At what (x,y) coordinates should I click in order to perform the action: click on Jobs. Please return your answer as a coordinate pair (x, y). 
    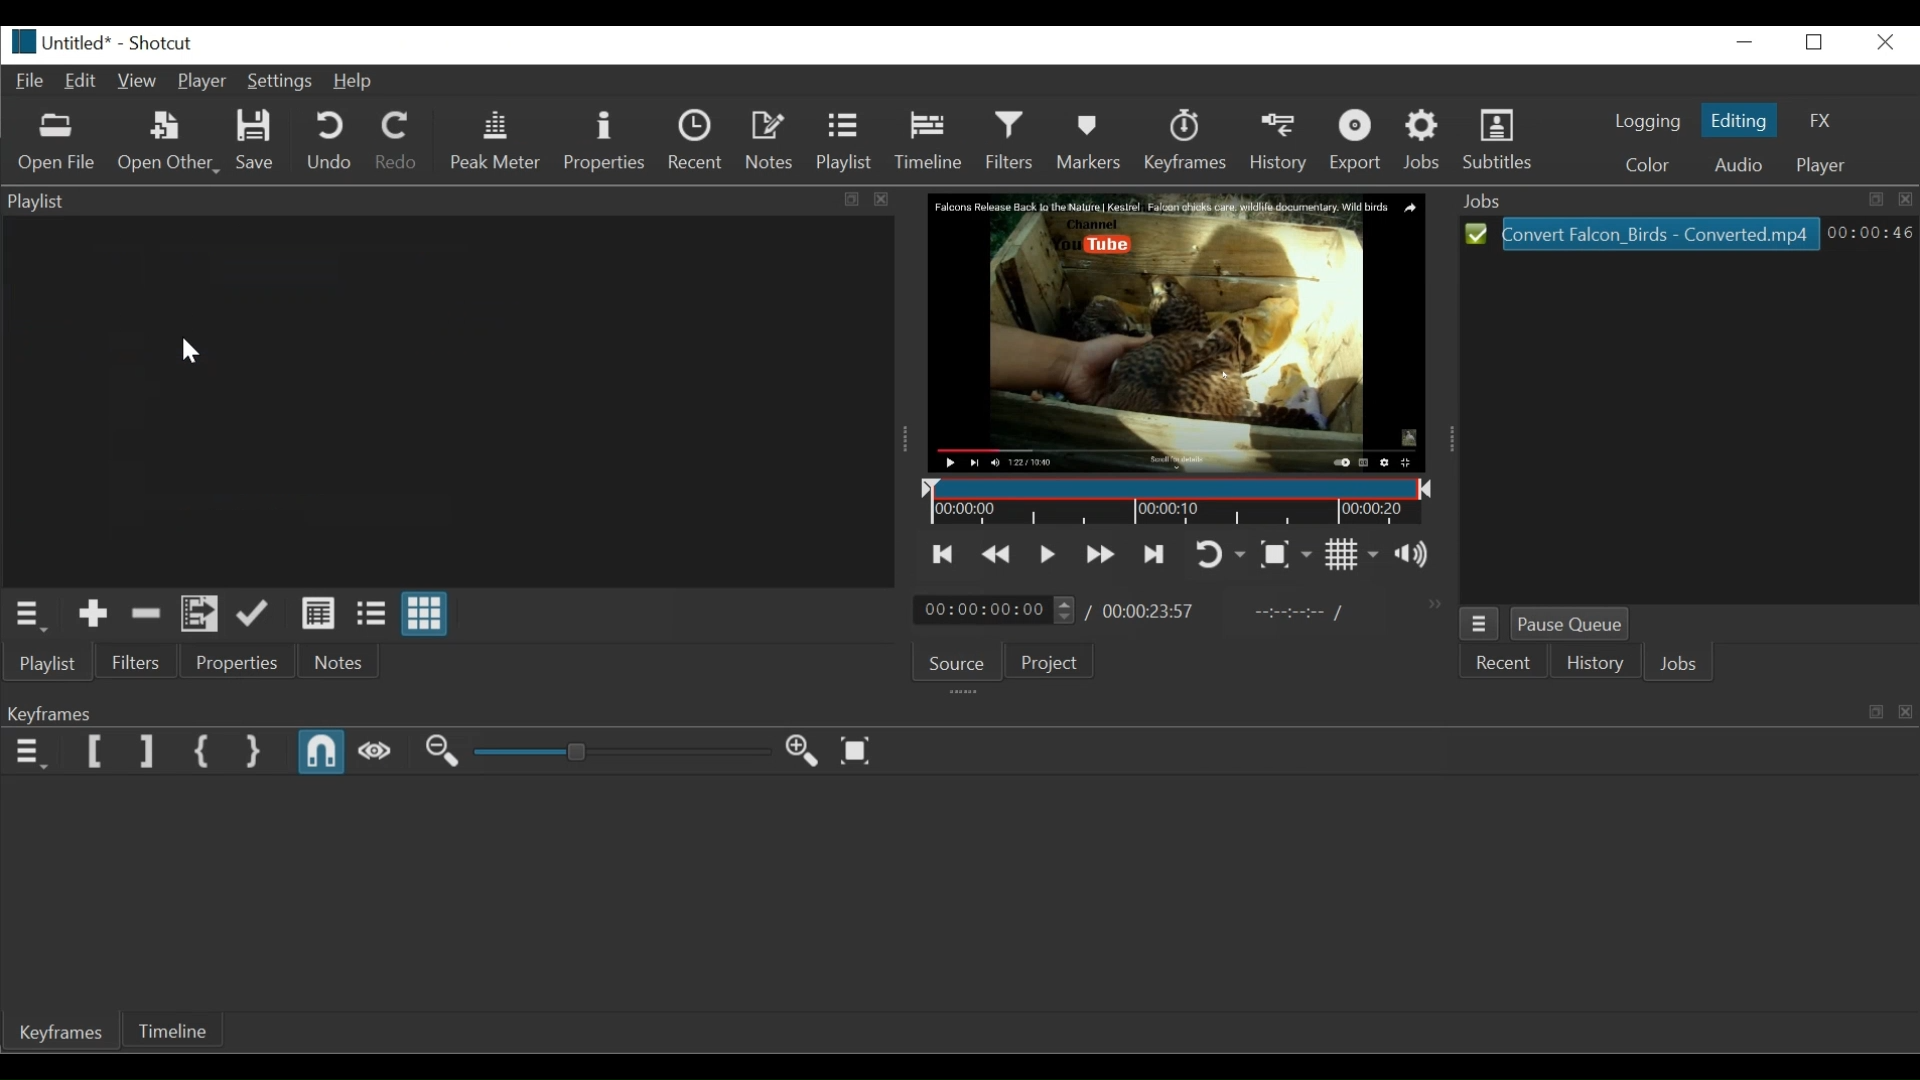
    Looking at the image, I should click on (1423, 143).